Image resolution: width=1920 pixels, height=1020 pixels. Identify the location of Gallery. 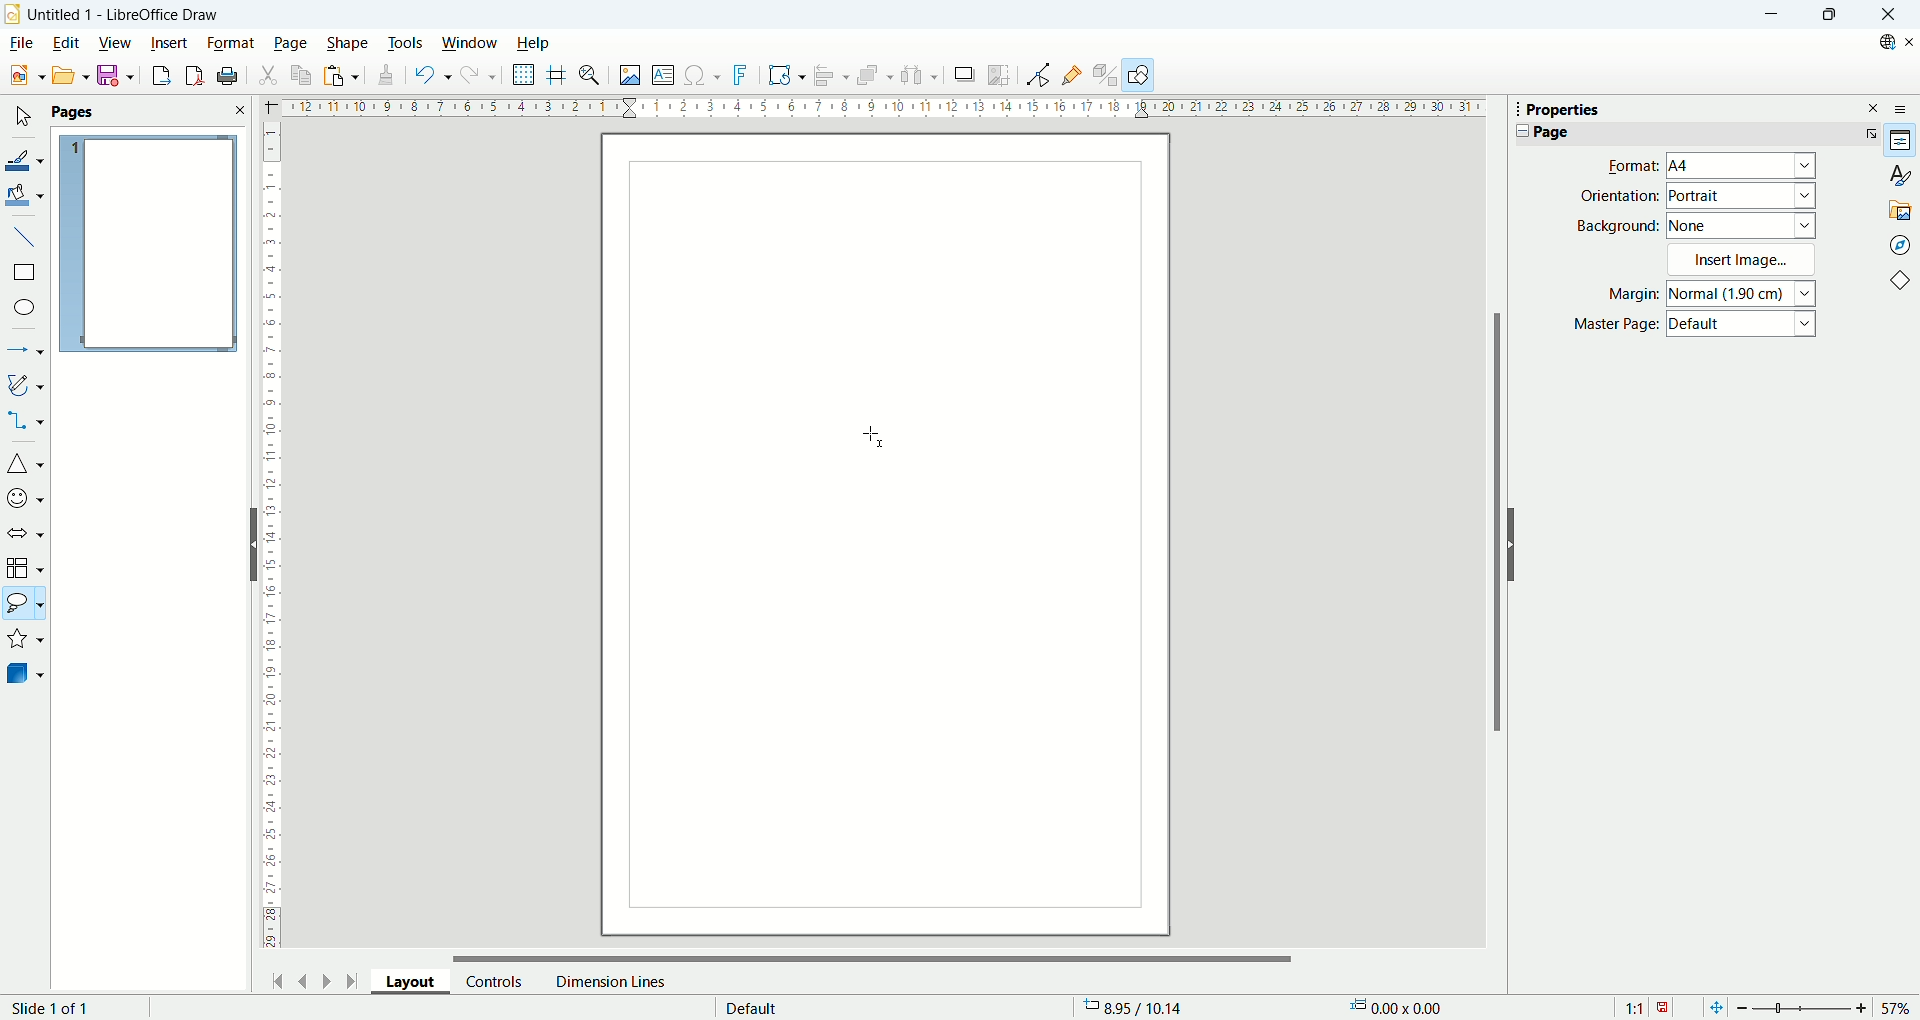
(1901, 209).